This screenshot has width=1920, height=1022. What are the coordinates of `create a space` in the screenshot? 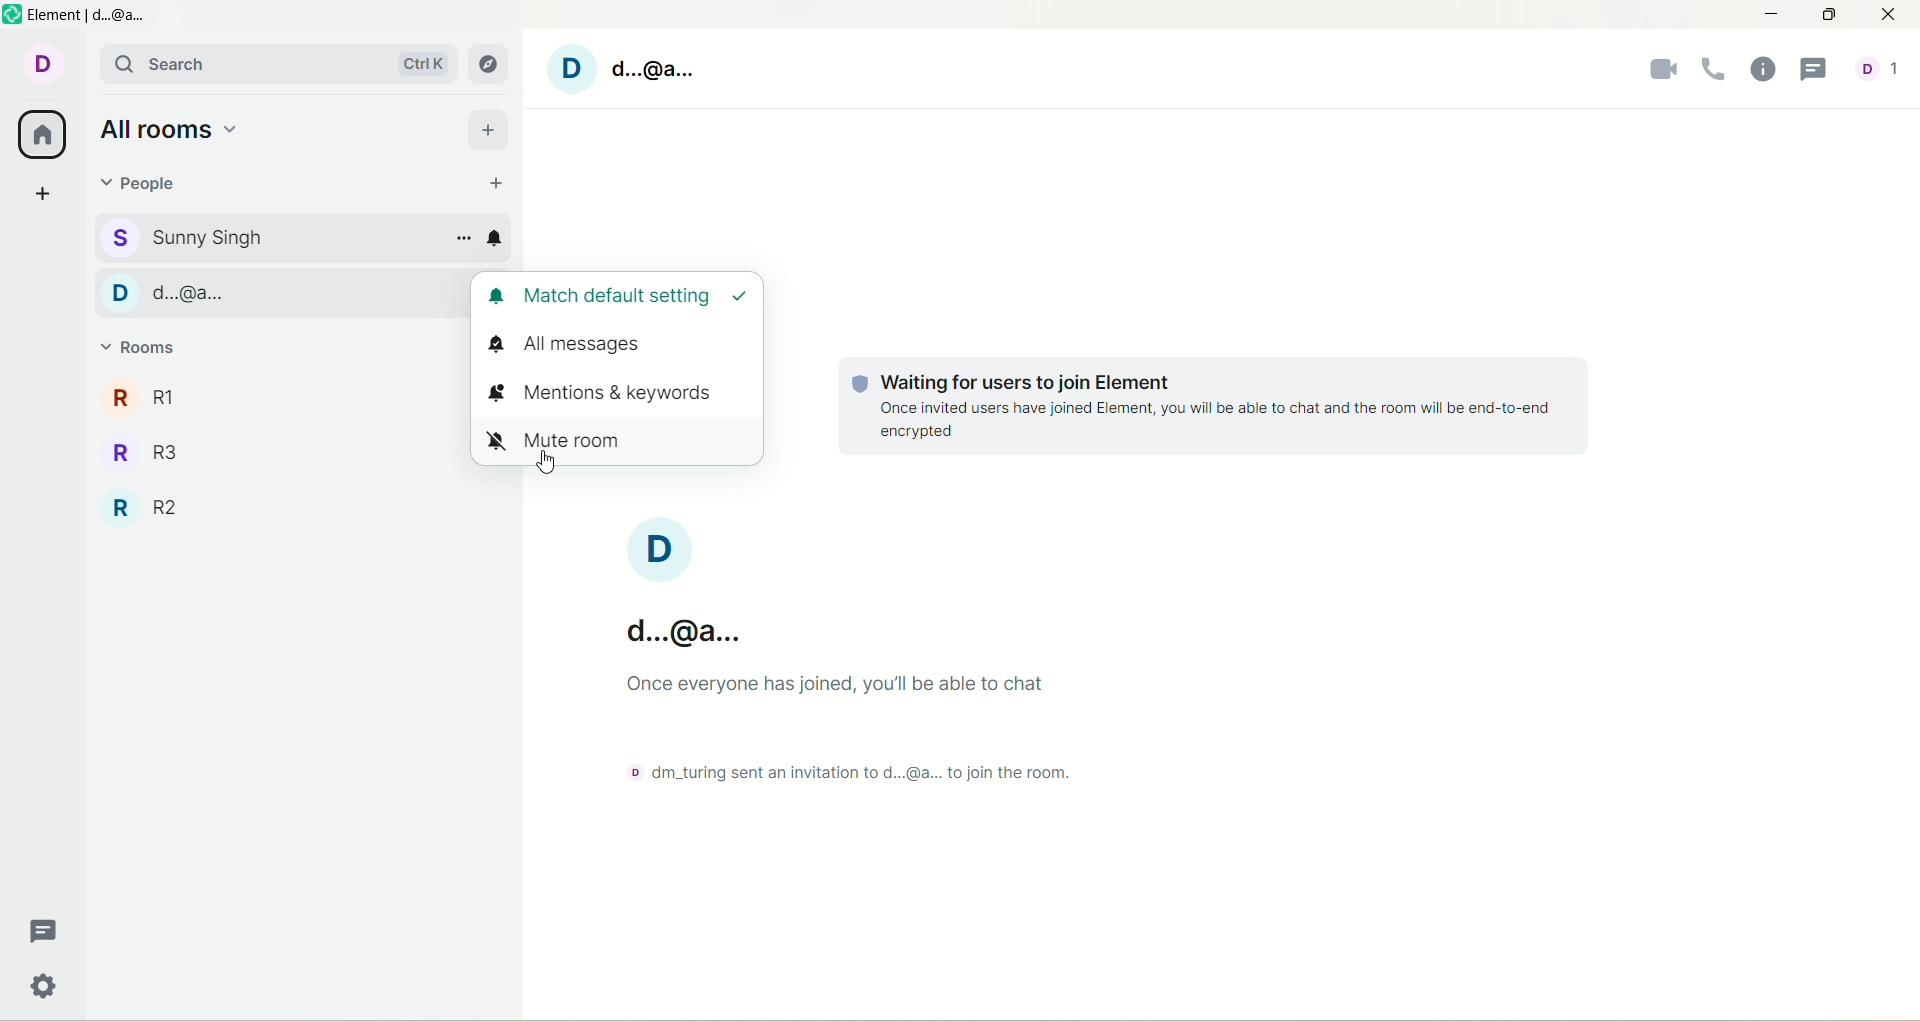 It's located at (40, 191).